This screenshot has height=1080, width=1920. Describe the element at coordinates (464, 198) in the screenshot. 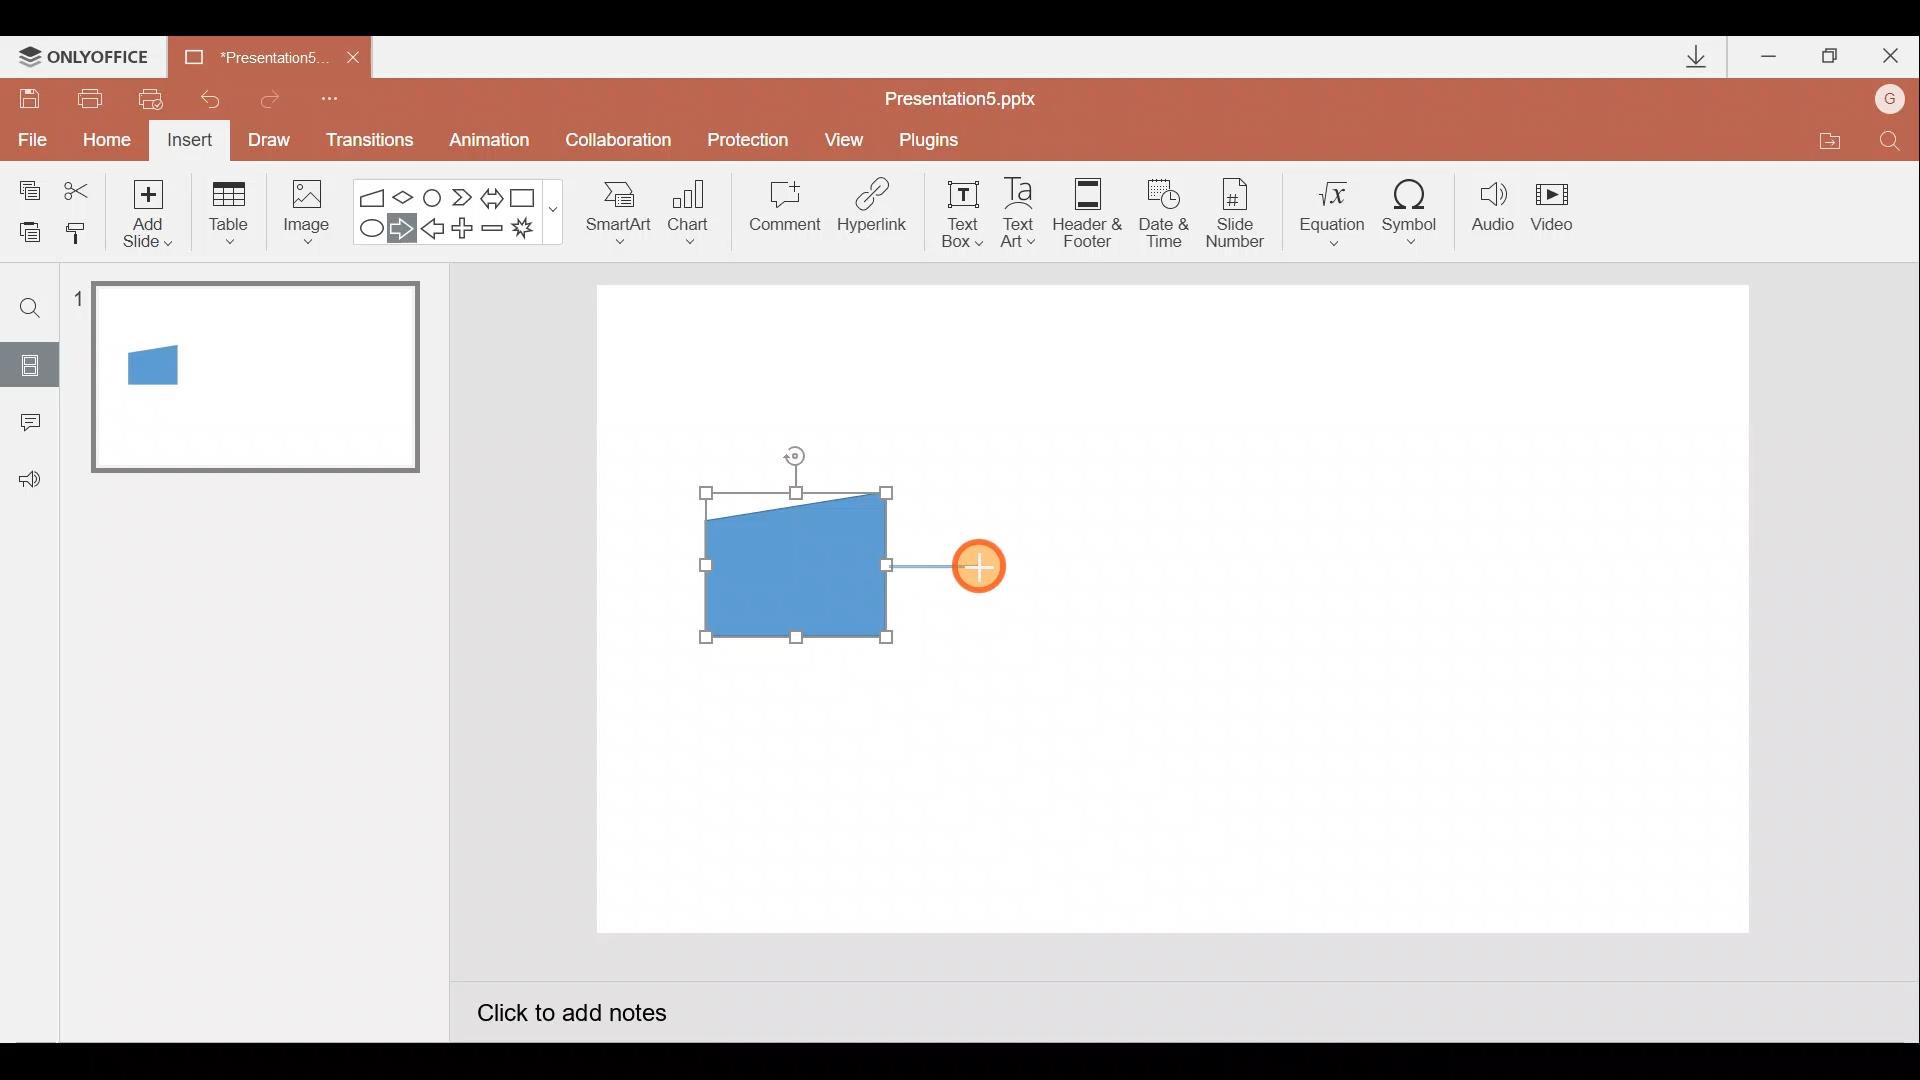

I see `Chevron` at that location.